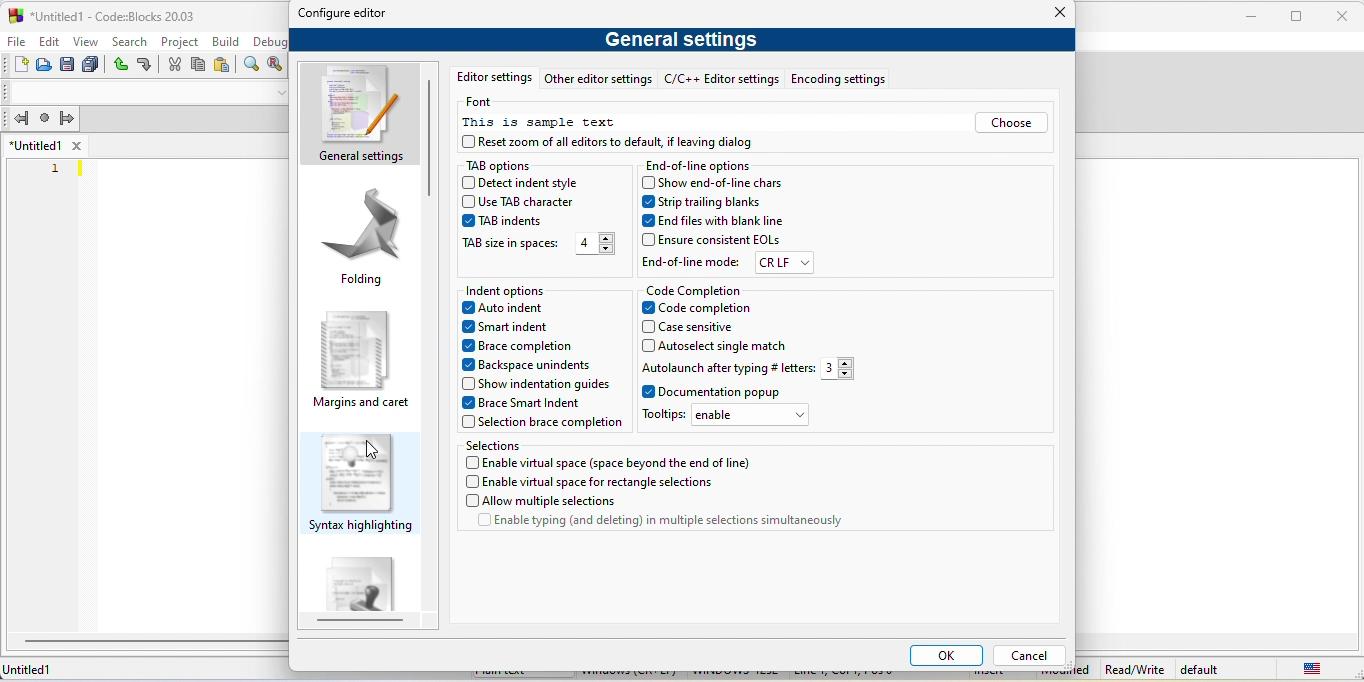  What do you see at coordinates (572, 500) in the screenshot?
I see `allow multiple selections` at bounding box center [572, 500].